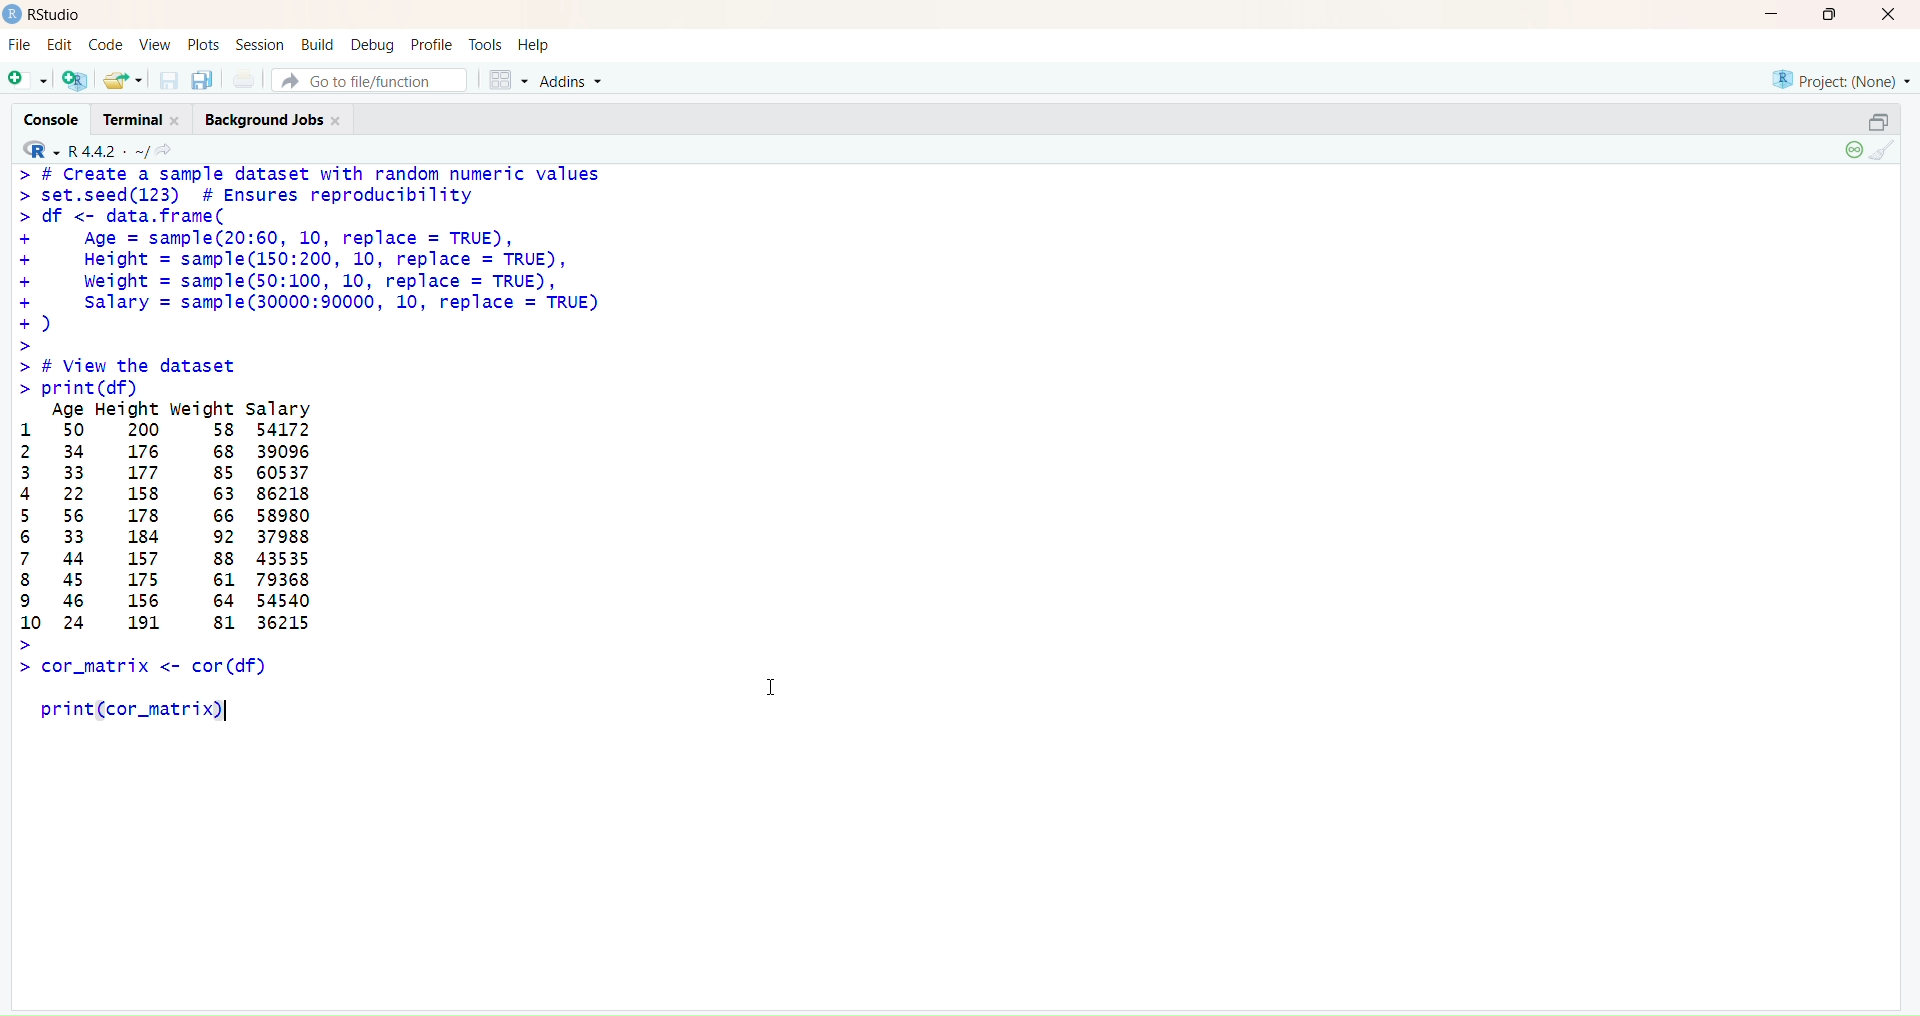 This screenshot has width=1920, height=1016. I want to click on Addons, so click(575, 81).